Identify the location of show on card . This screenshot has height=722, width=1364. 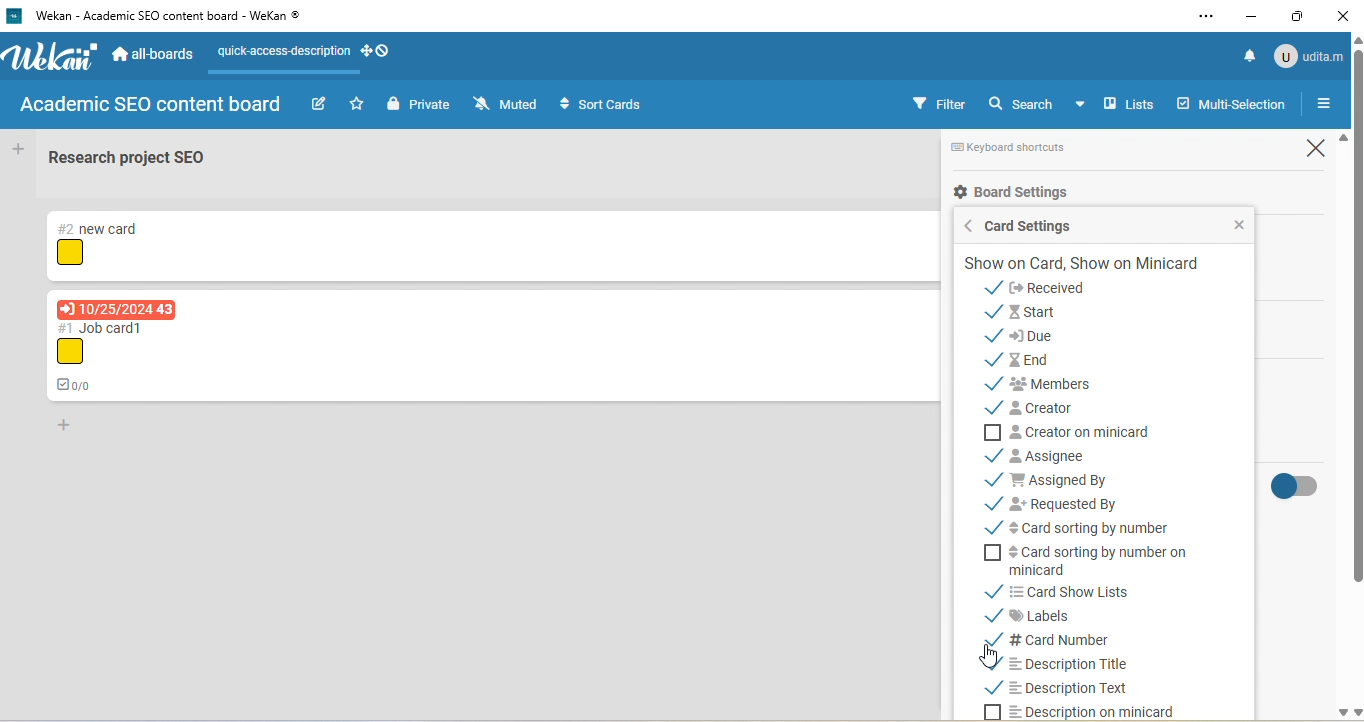
(1091, 264).